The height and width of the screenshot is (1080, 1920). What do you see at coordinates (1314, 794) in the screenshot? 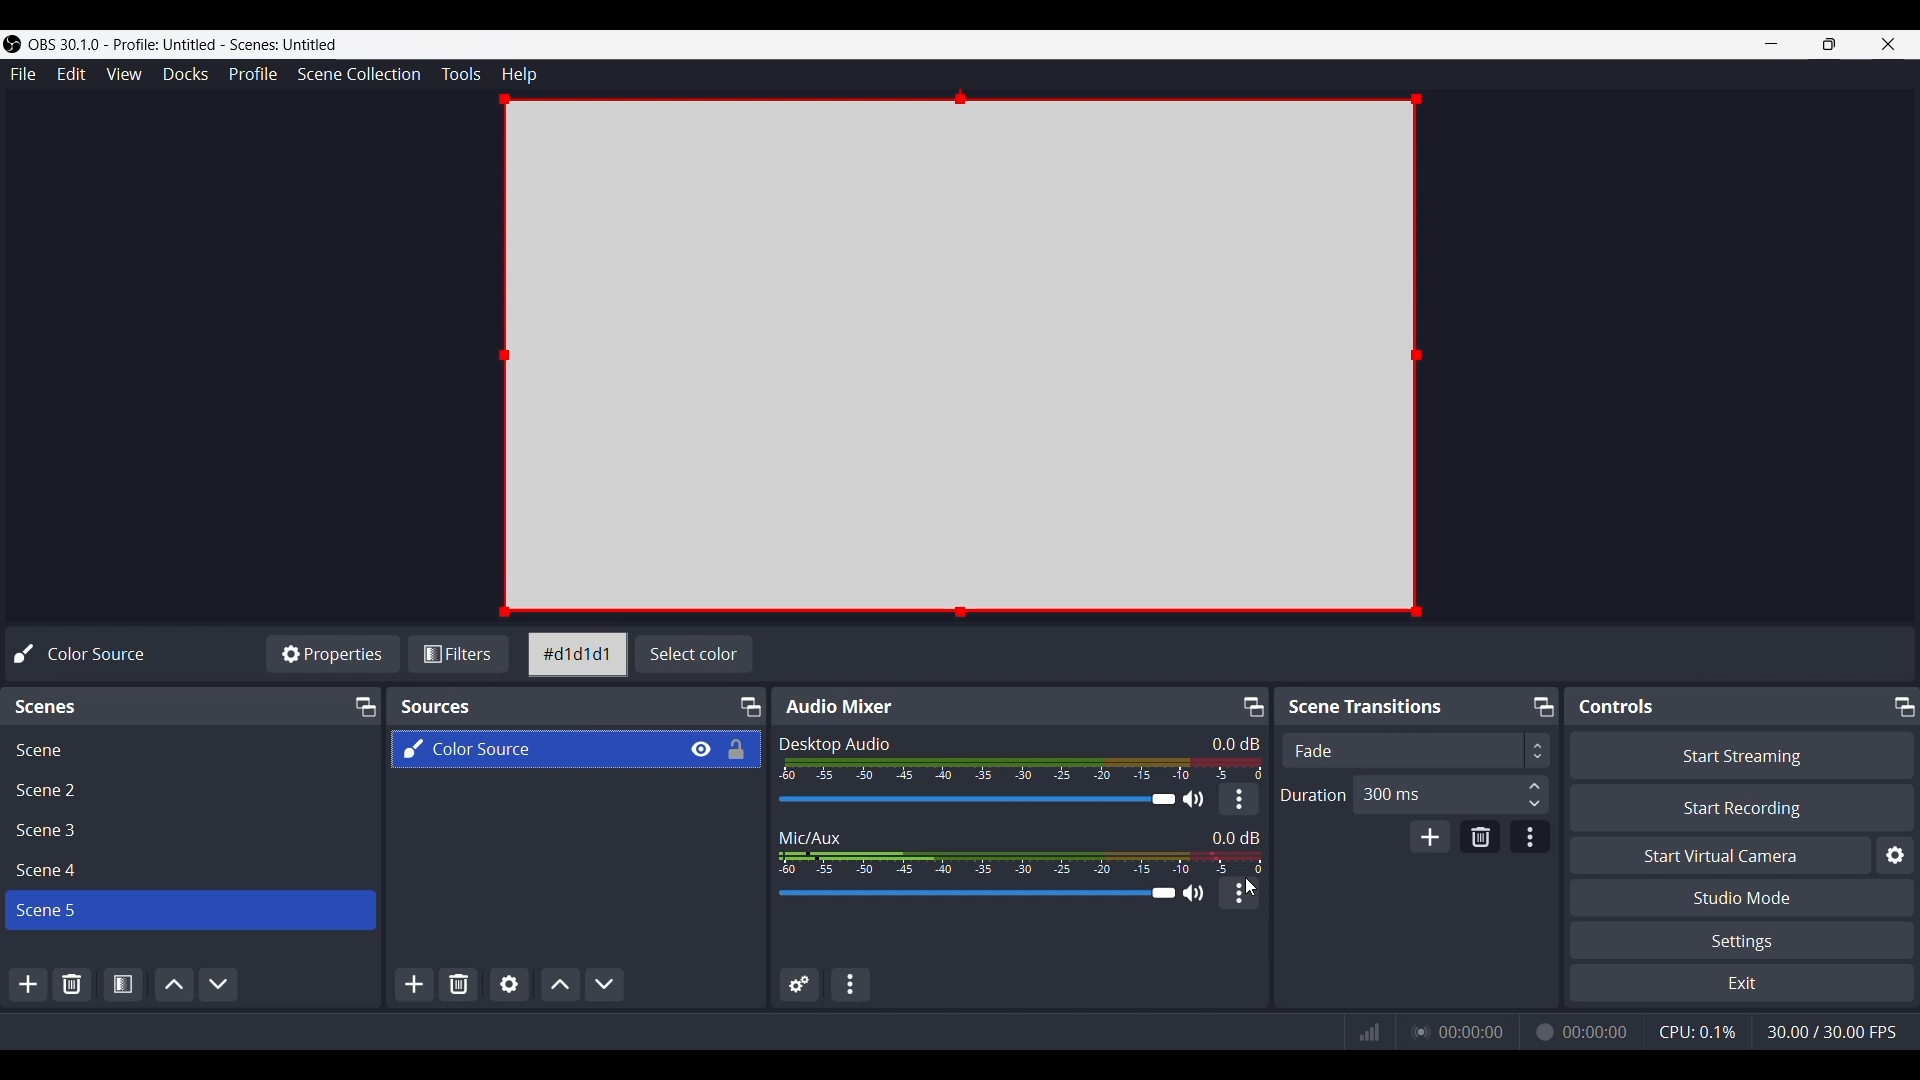
I see `Duration Adjuster` at bounding box center [1314, 794].